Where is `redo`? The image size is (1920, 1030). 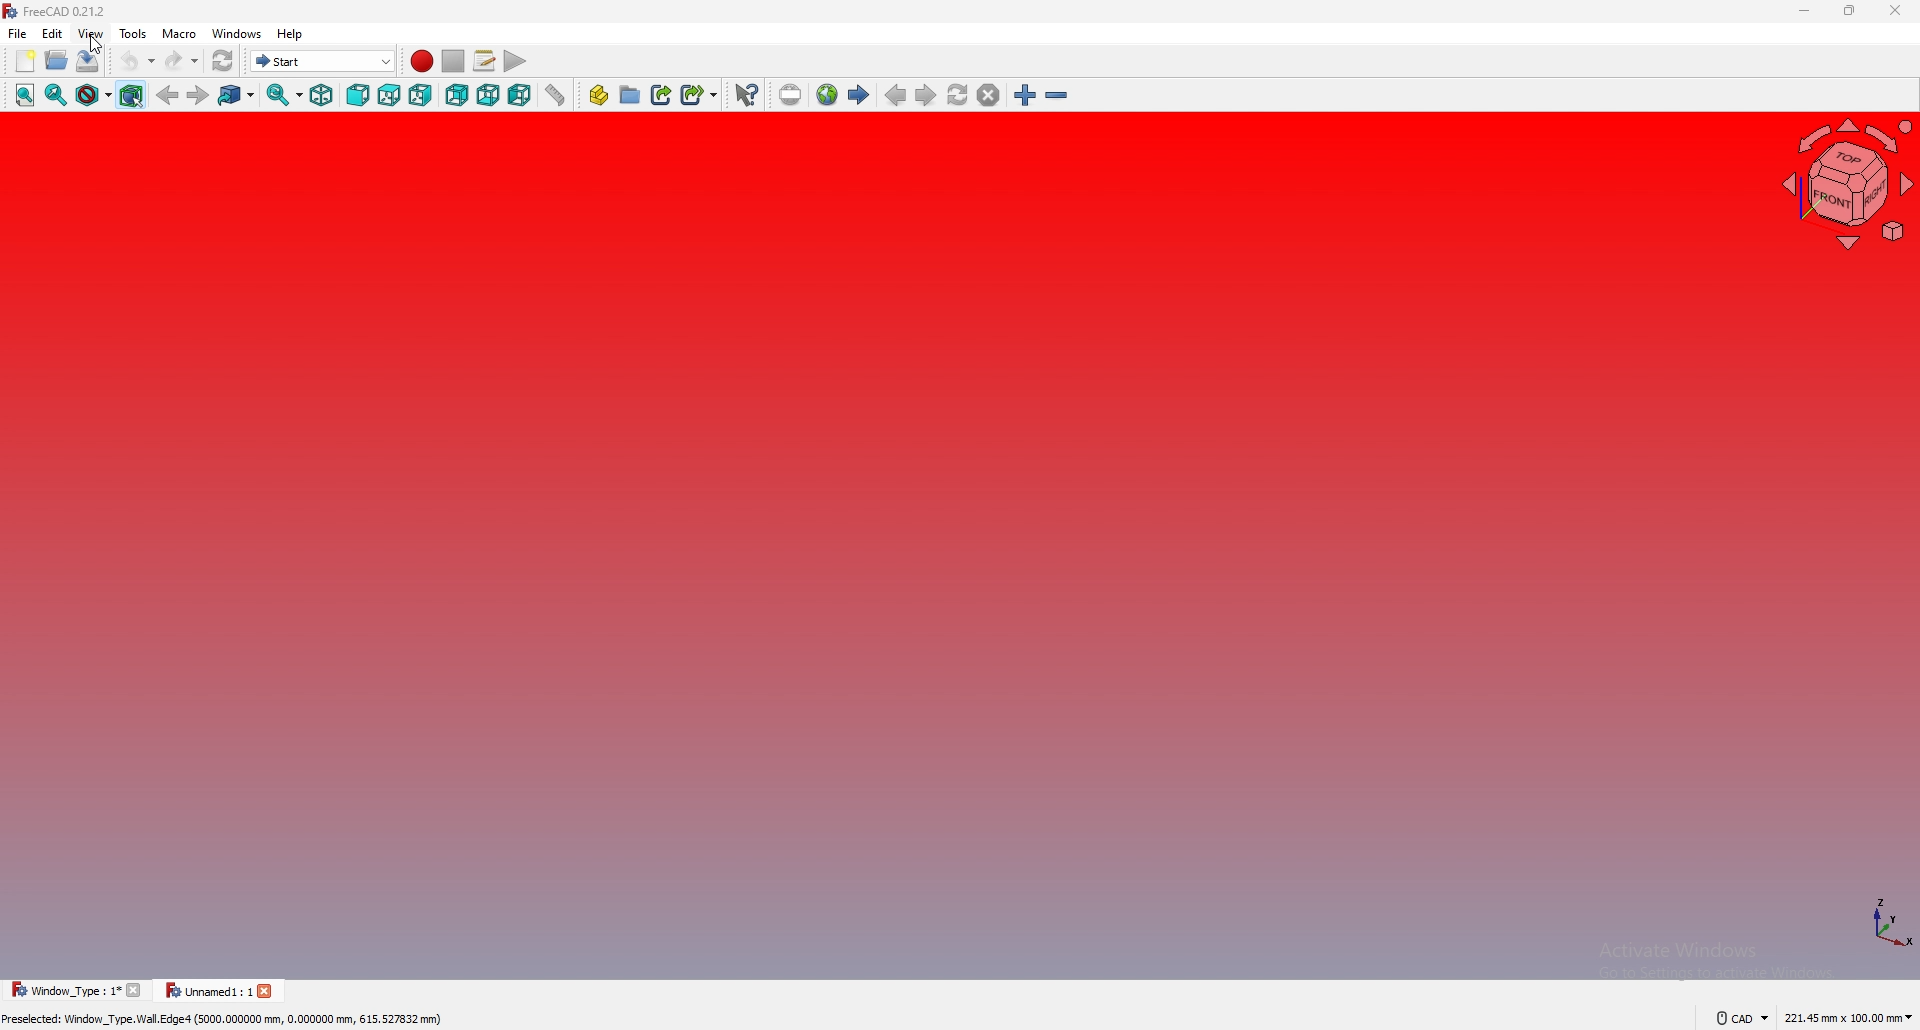 redo is located at coordinates (183, 60).